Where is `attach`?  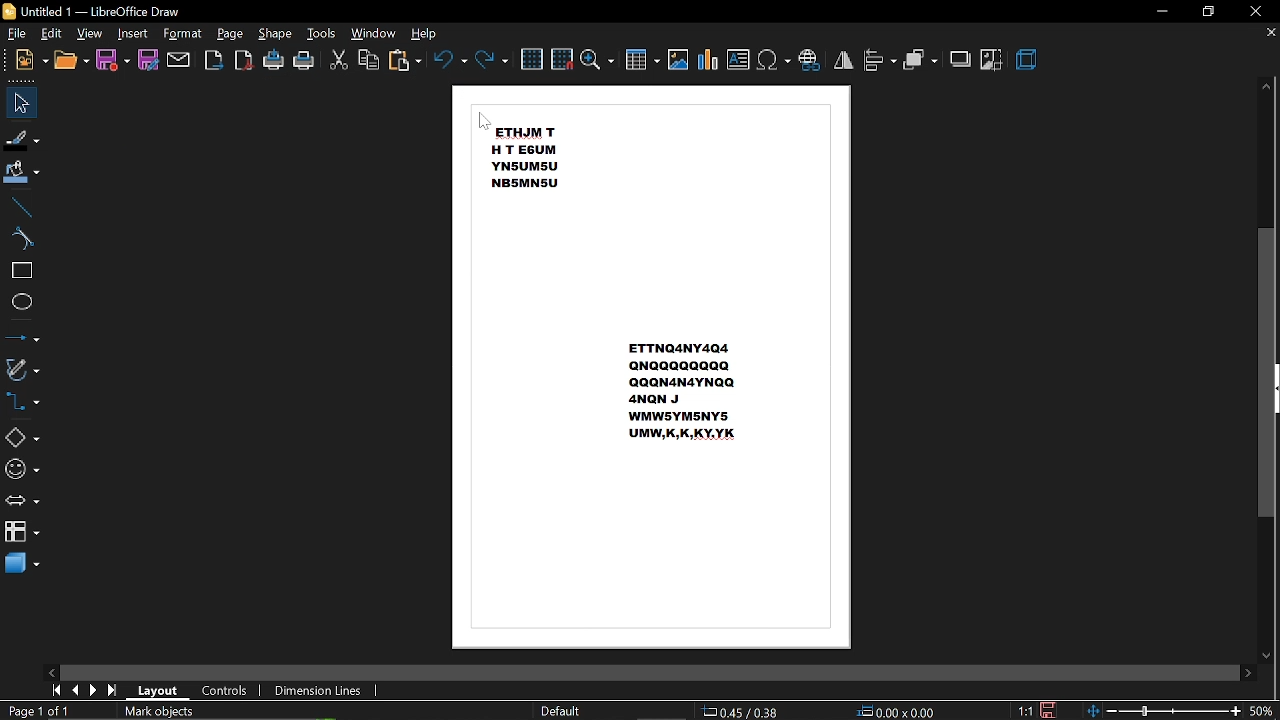
attach is located at coordinates (180, 60).